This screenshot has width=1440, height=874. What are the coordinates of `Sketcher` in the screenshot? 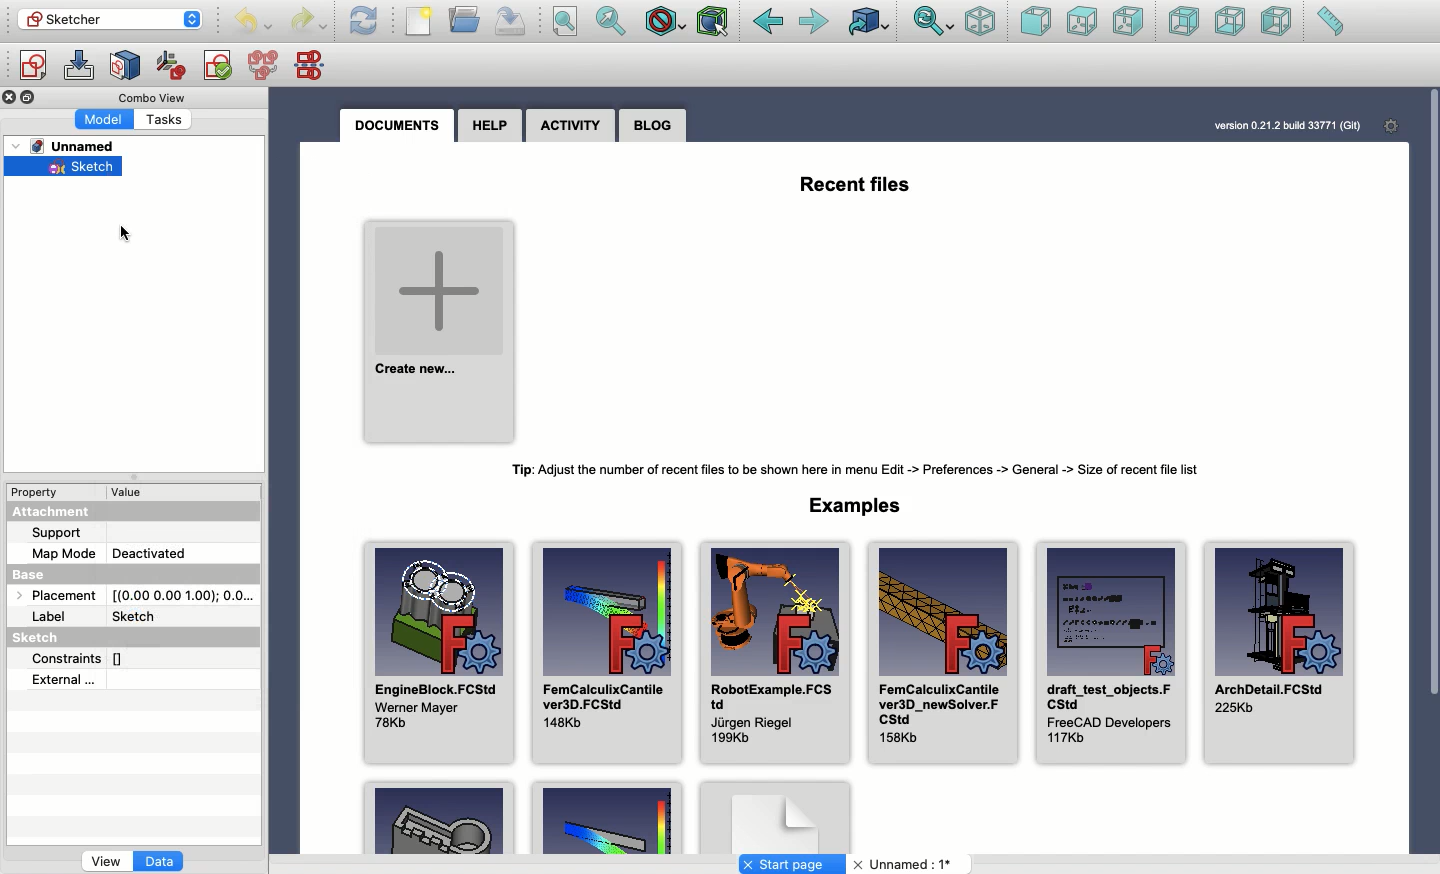 It's located at (97, 18).